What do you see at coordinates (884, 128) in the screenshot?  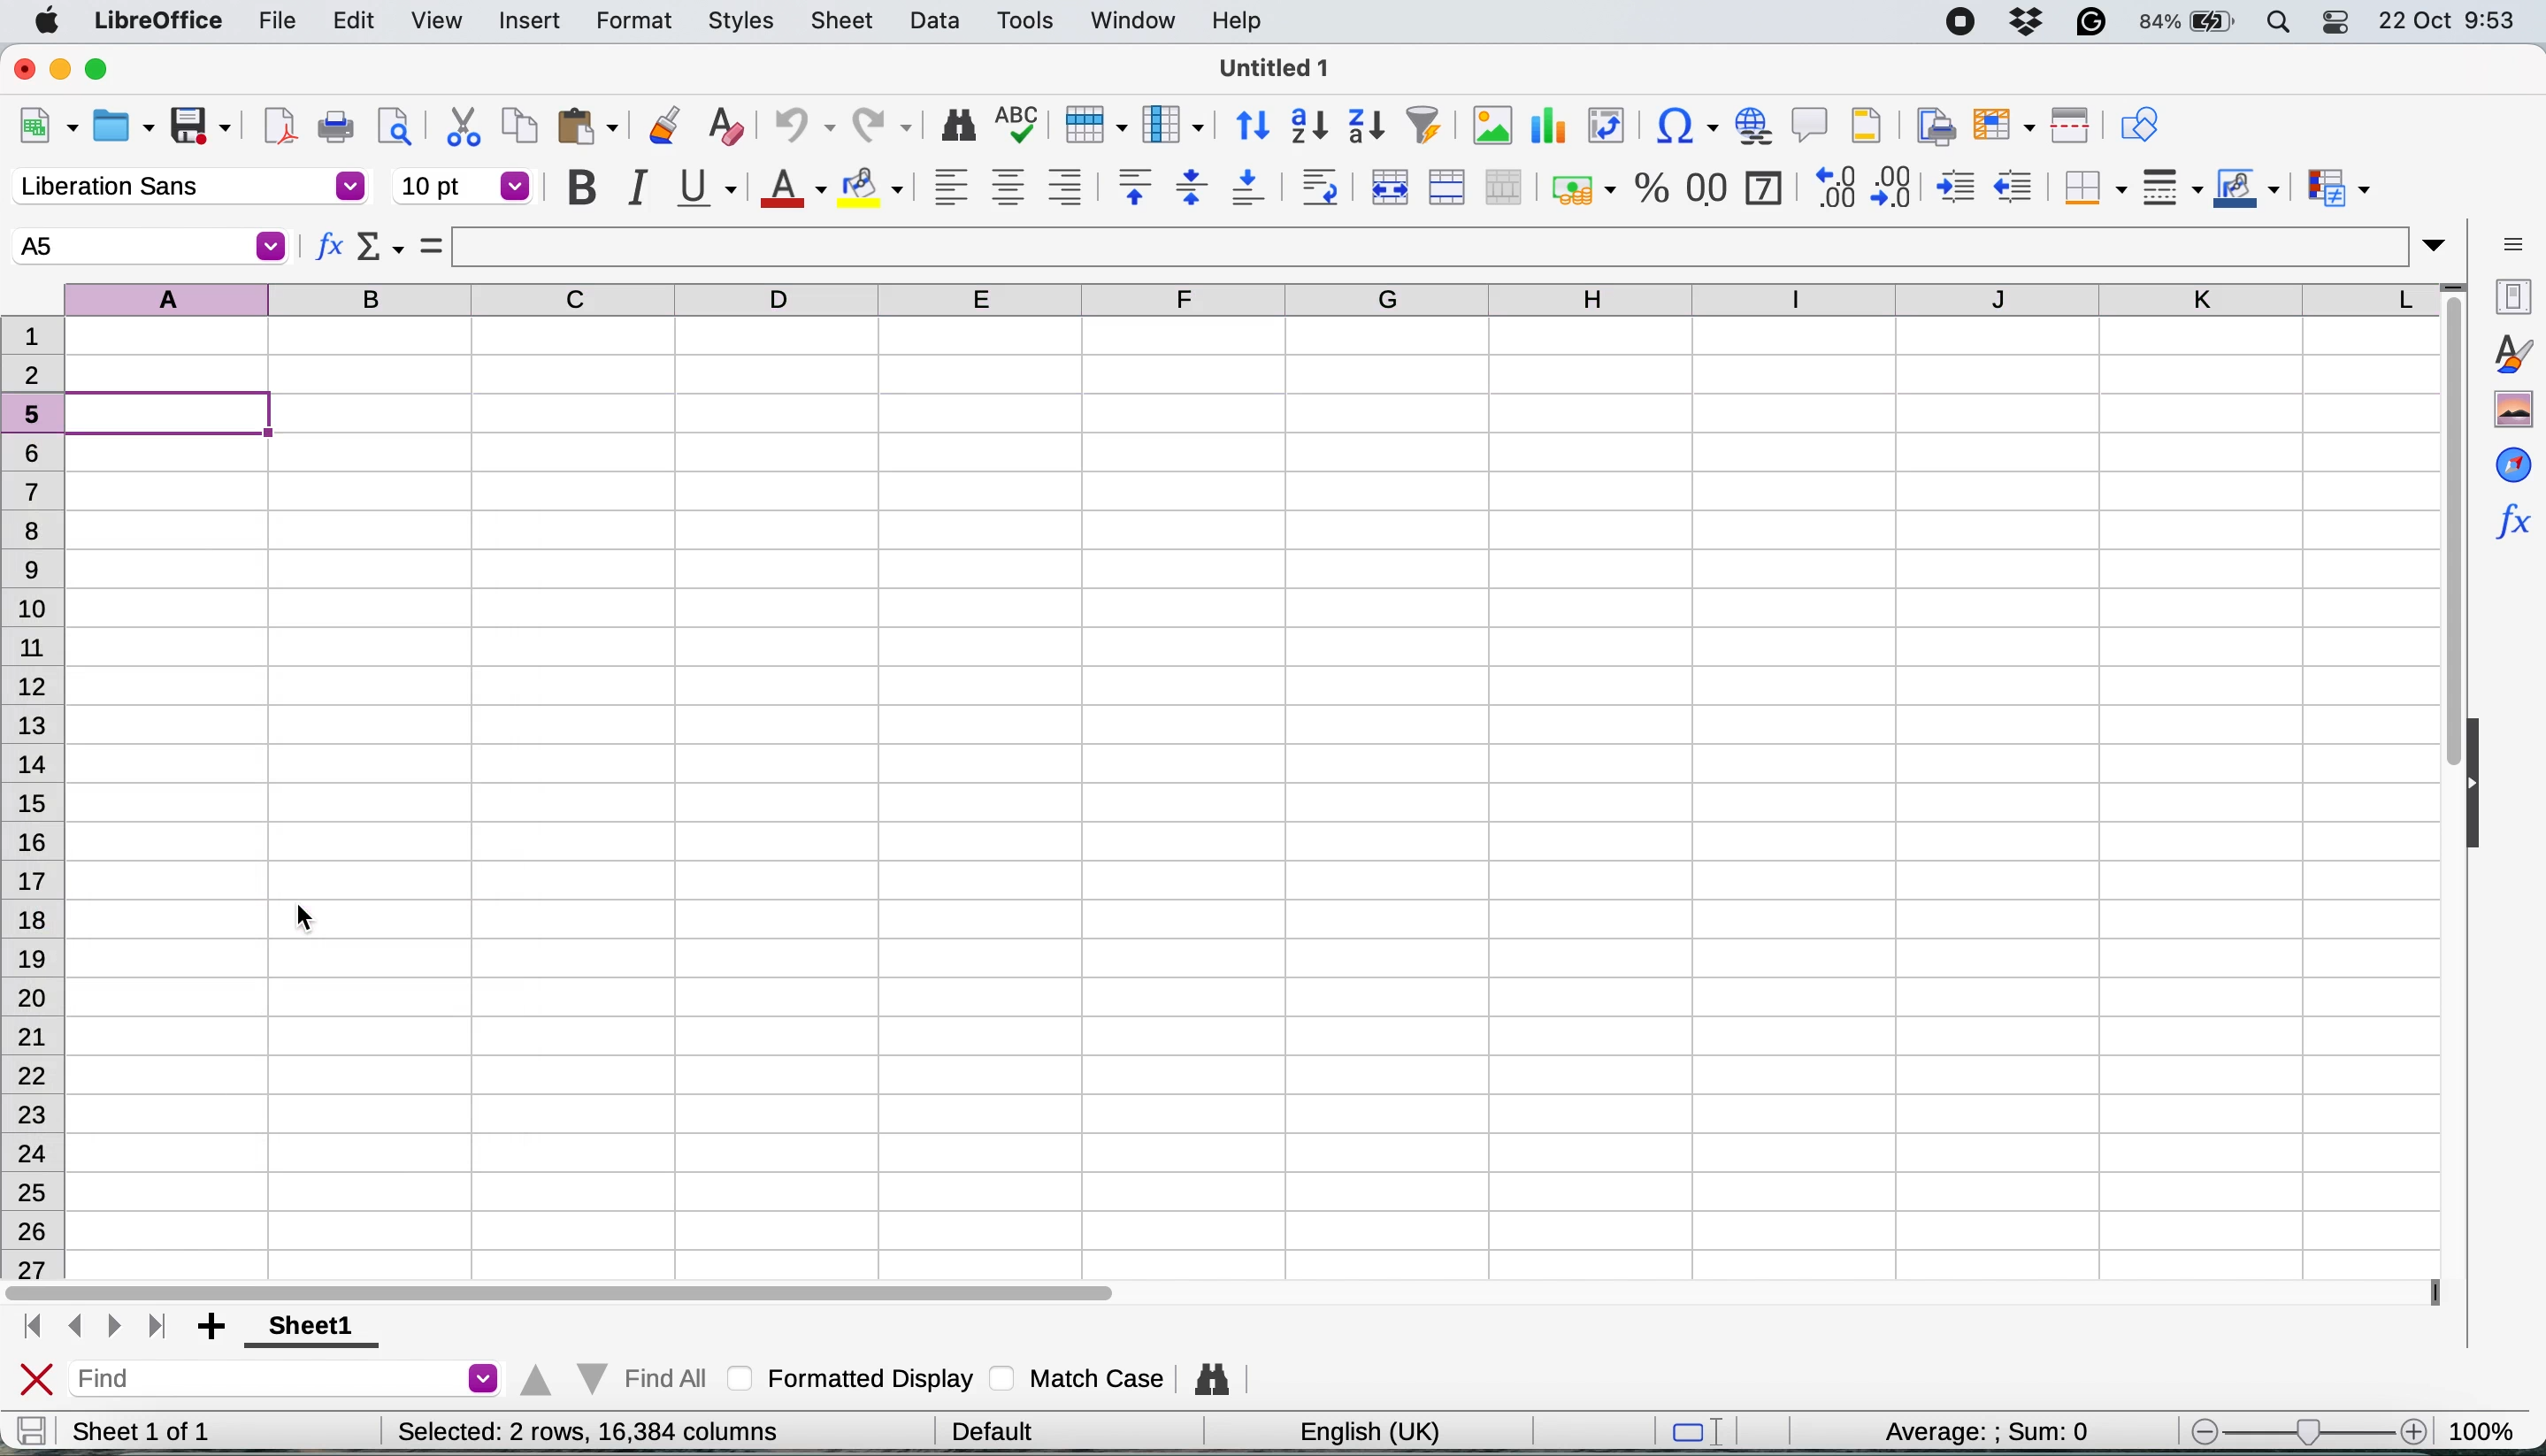 I see `redo` at bounding box center [884, 128].